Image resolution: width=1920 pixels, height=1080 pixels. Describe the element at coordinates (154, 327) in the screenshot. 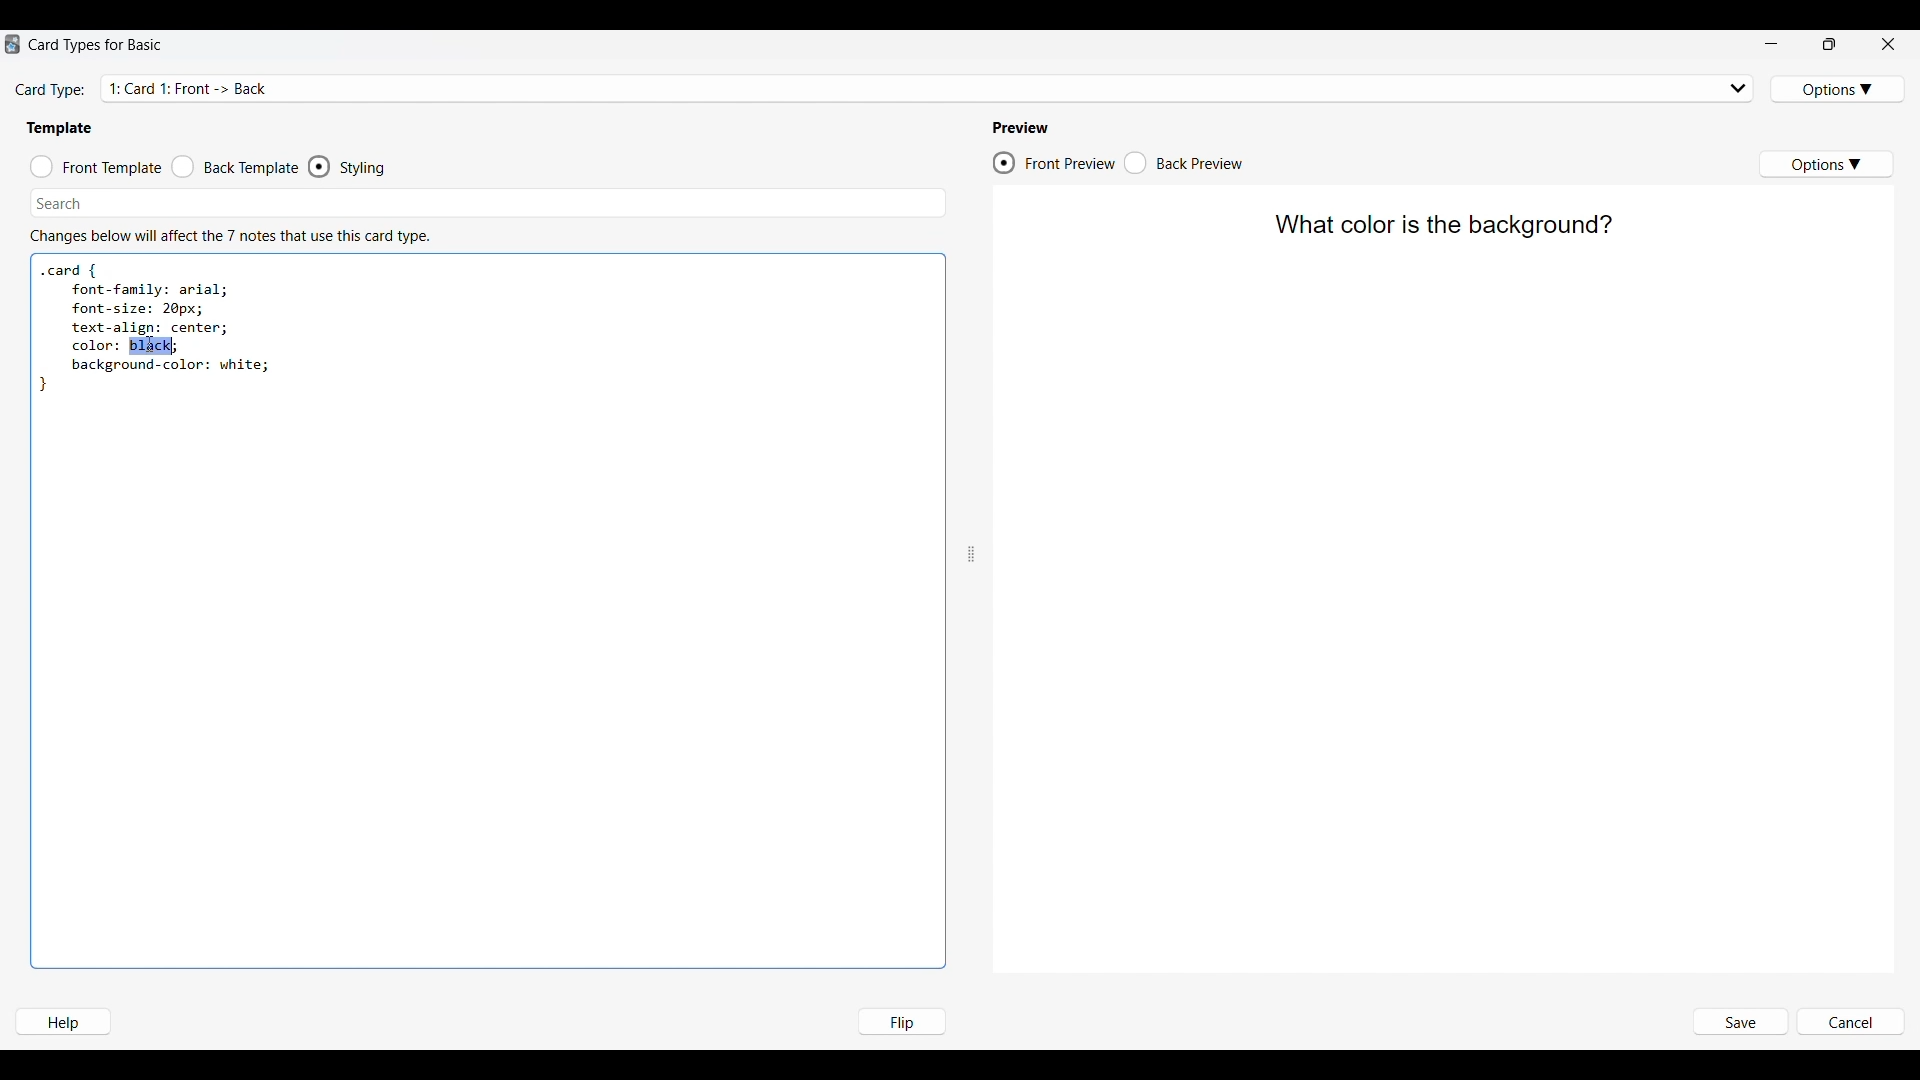

I see `HTML text in card Styling` at that location.